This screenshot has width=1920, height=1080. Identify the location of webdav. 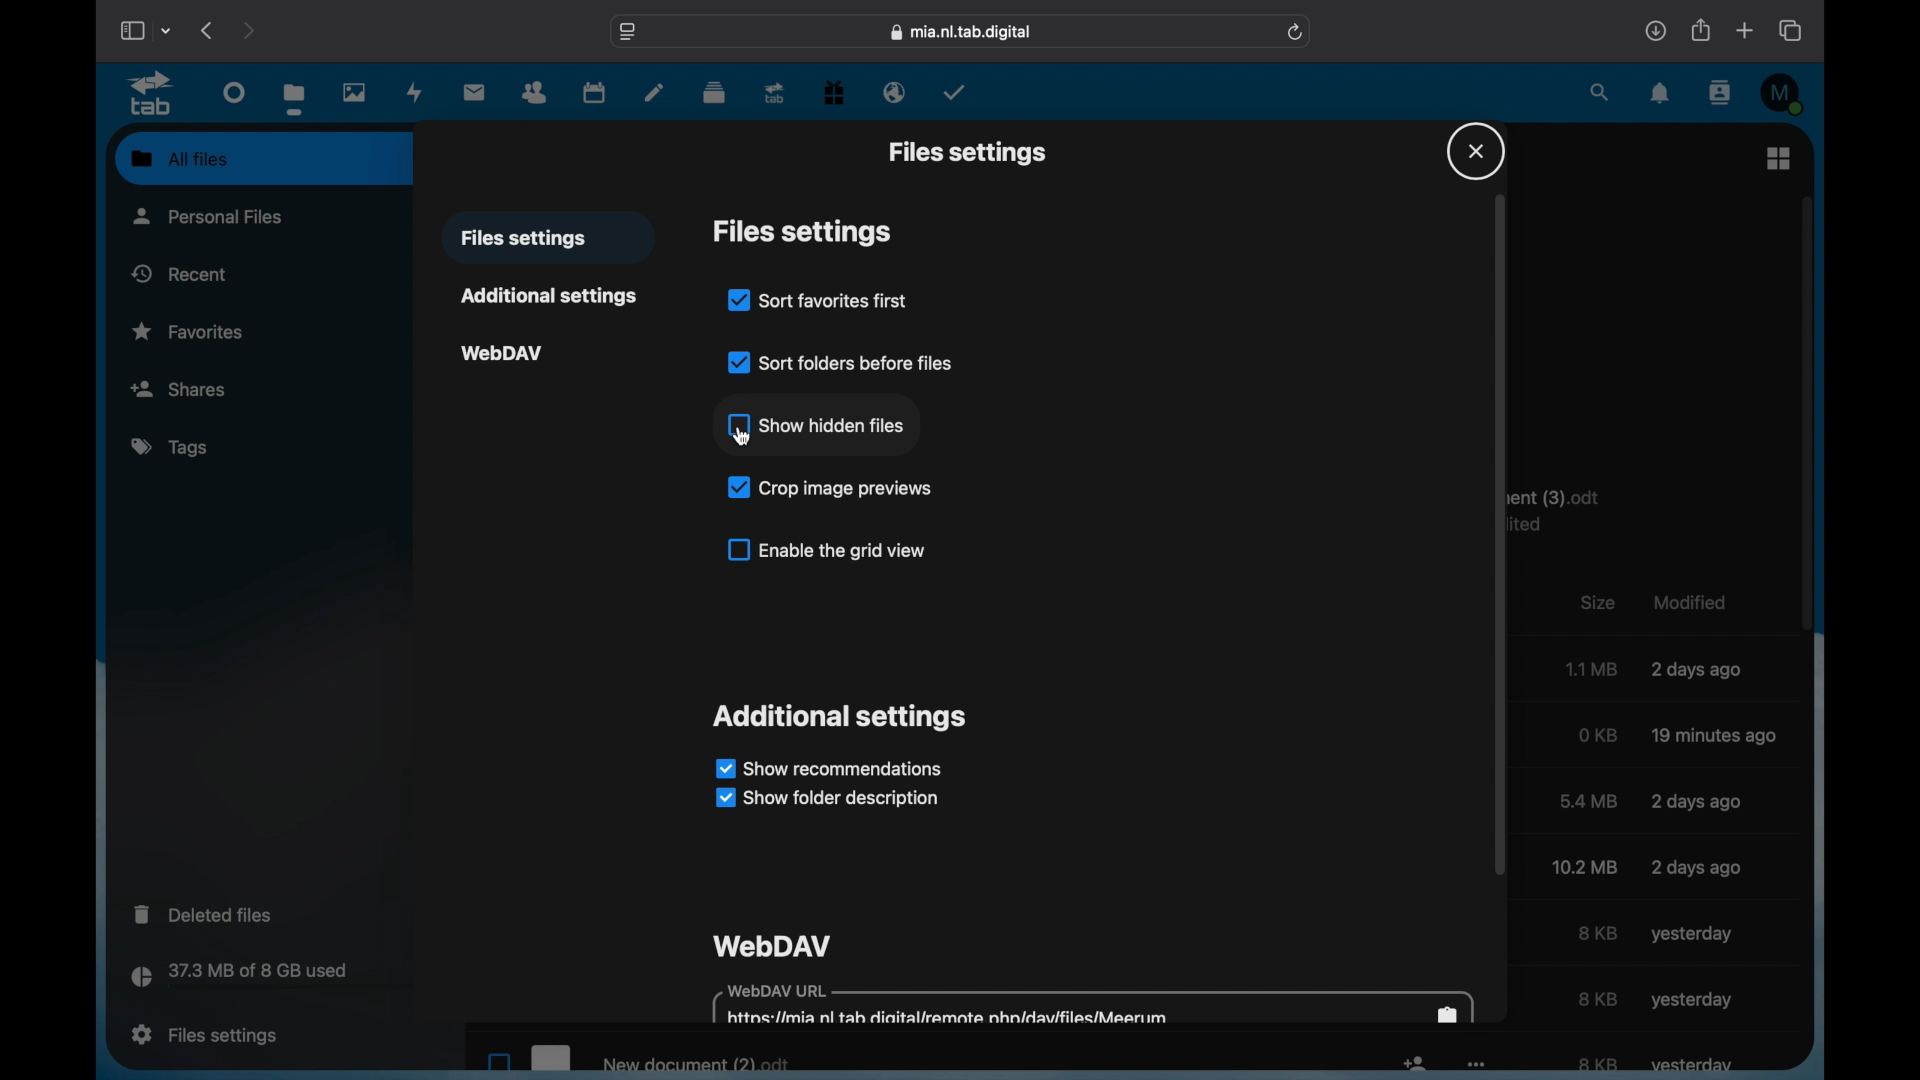
(502, 354).